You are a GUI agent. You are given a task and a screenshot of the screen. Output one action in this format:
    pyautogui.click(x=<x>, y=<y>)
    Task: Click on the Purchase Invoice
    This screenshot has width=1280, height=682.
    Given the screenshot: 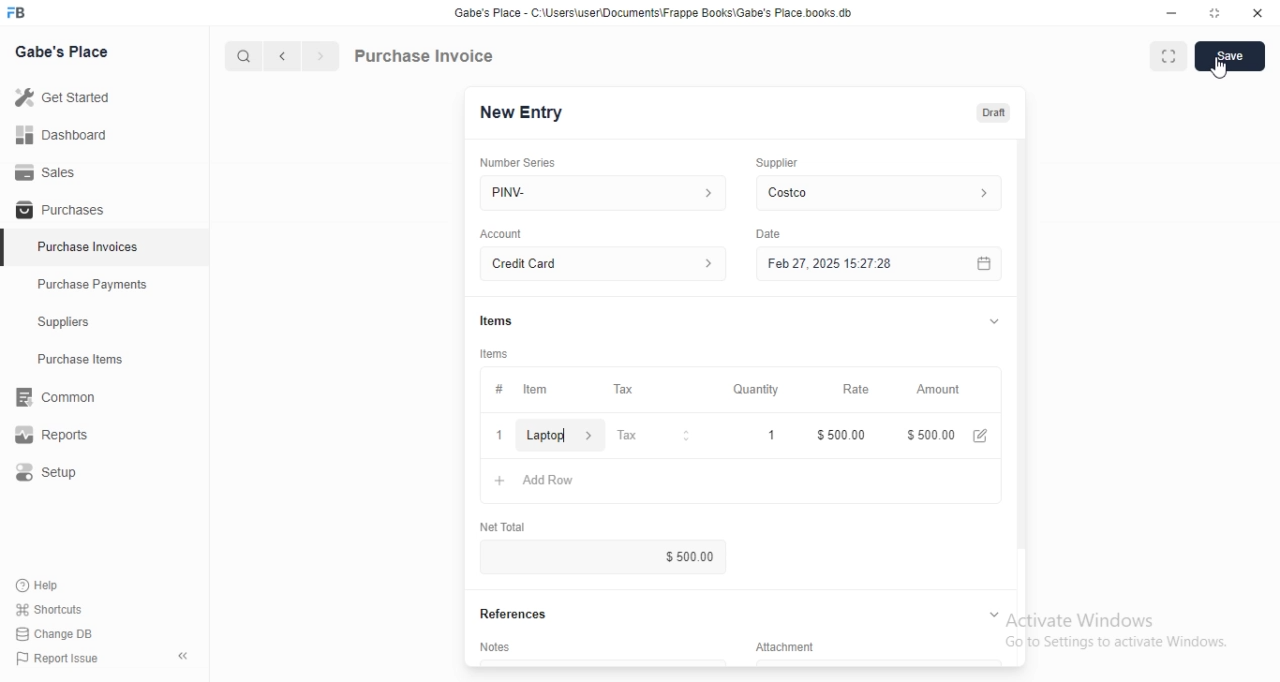 What is the action you would take?
    pyautogui.click(x=425, y=55)
    